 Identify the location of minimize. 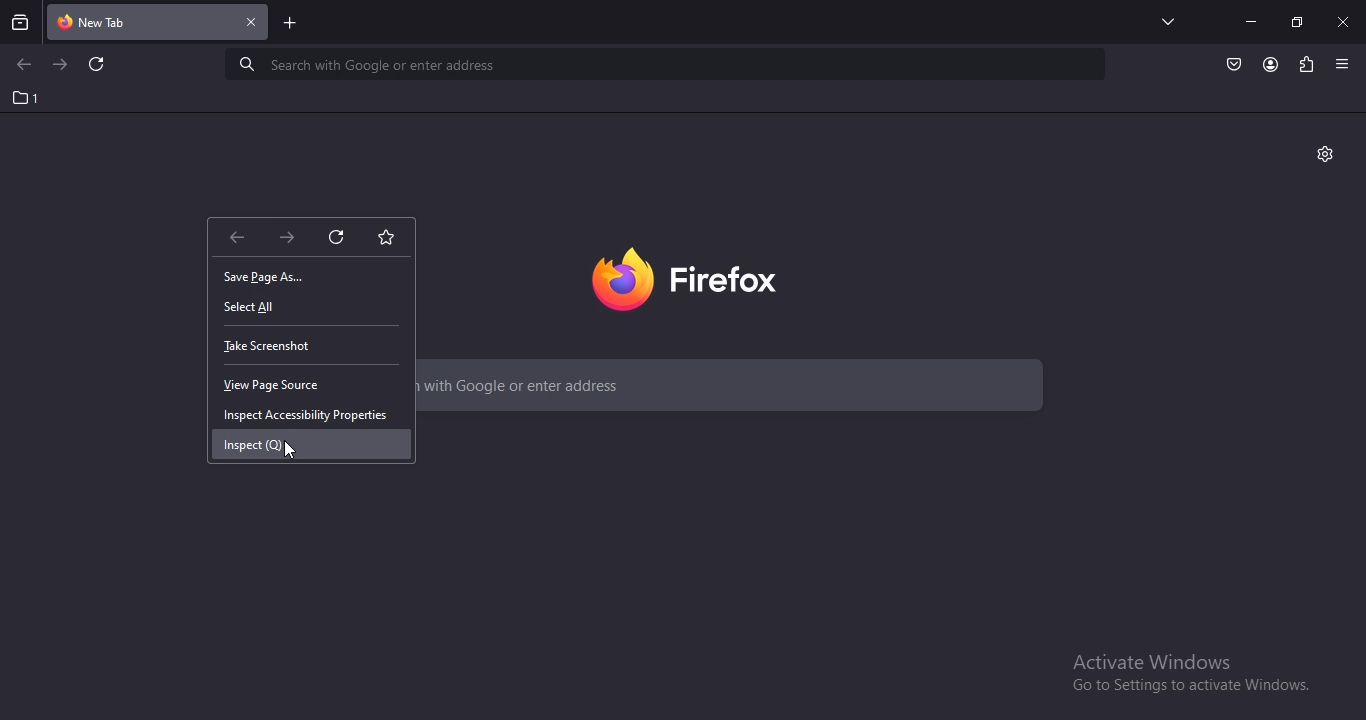
(1250, 21).